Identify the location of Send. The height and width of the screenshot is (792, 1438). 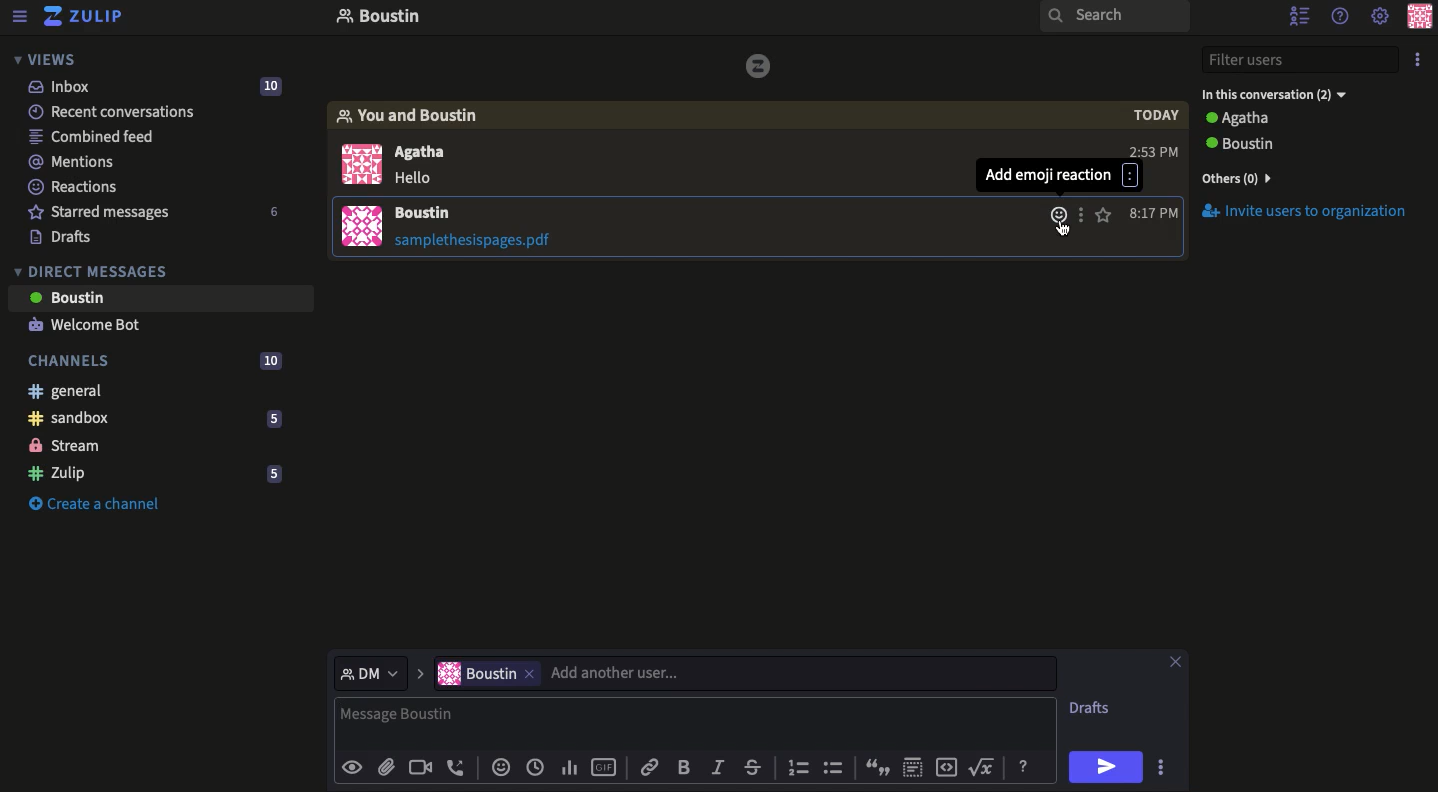
(1104, 766).